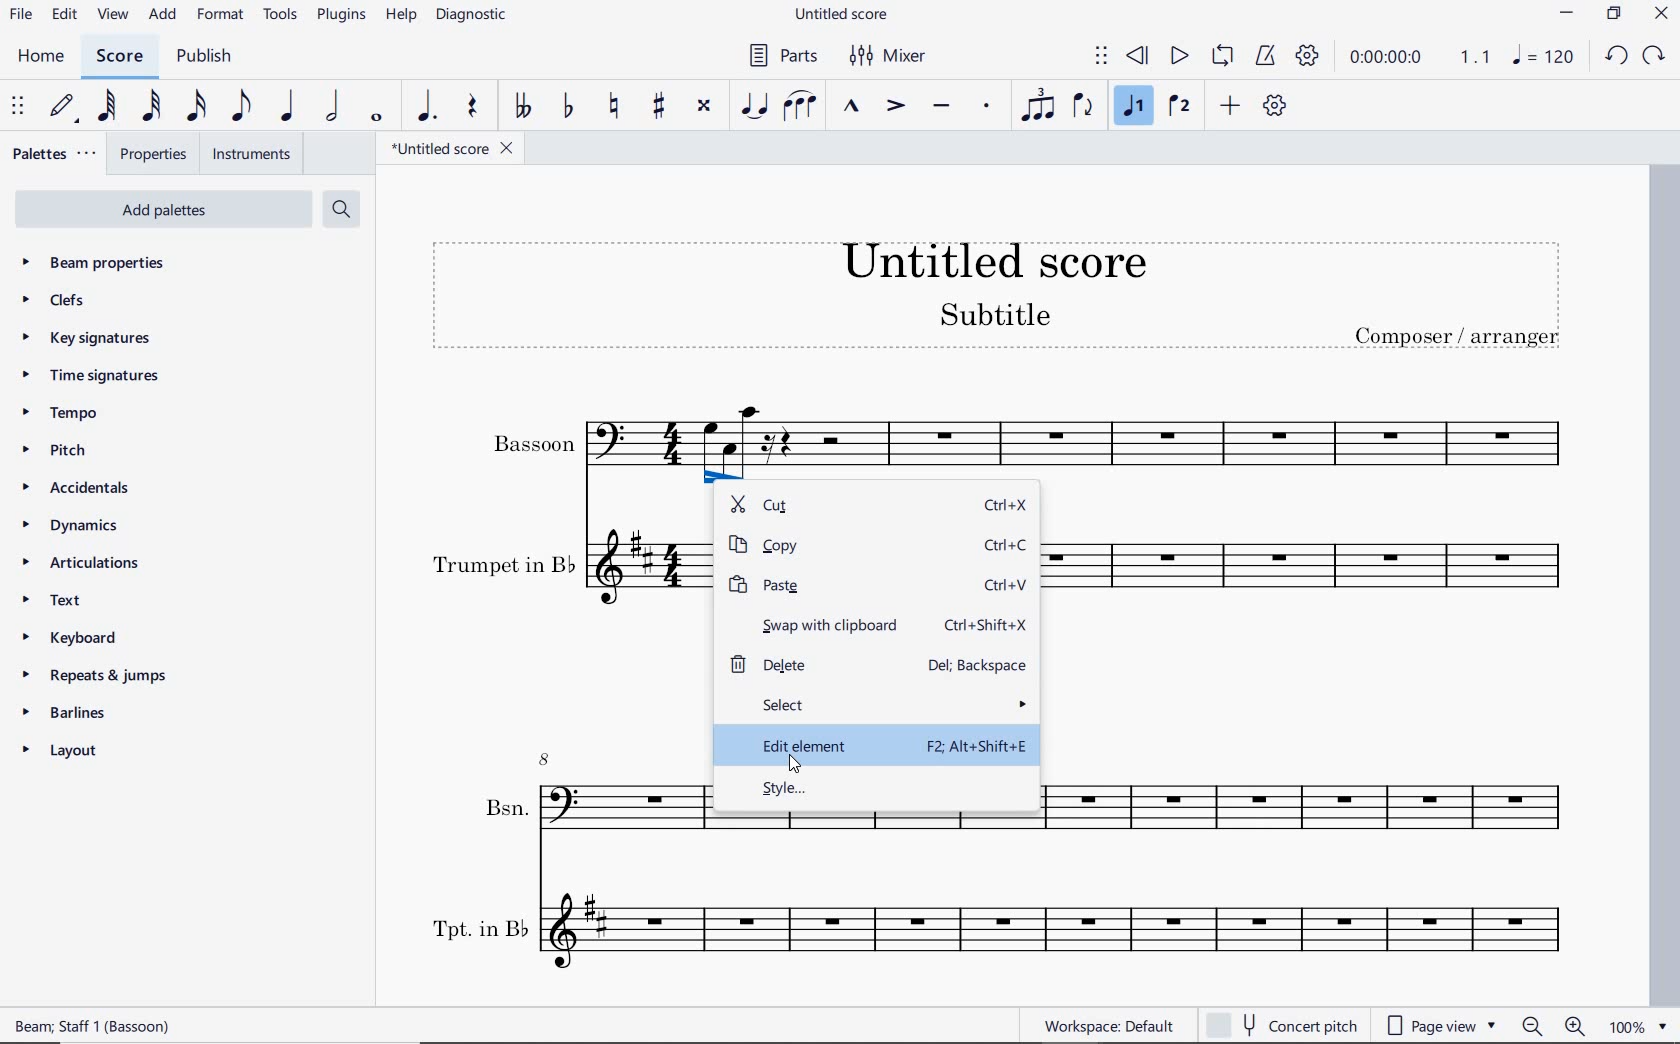 The width and height of the screenshot is (1680, 1044). I want to click on tuplet, so click(1039, 104).